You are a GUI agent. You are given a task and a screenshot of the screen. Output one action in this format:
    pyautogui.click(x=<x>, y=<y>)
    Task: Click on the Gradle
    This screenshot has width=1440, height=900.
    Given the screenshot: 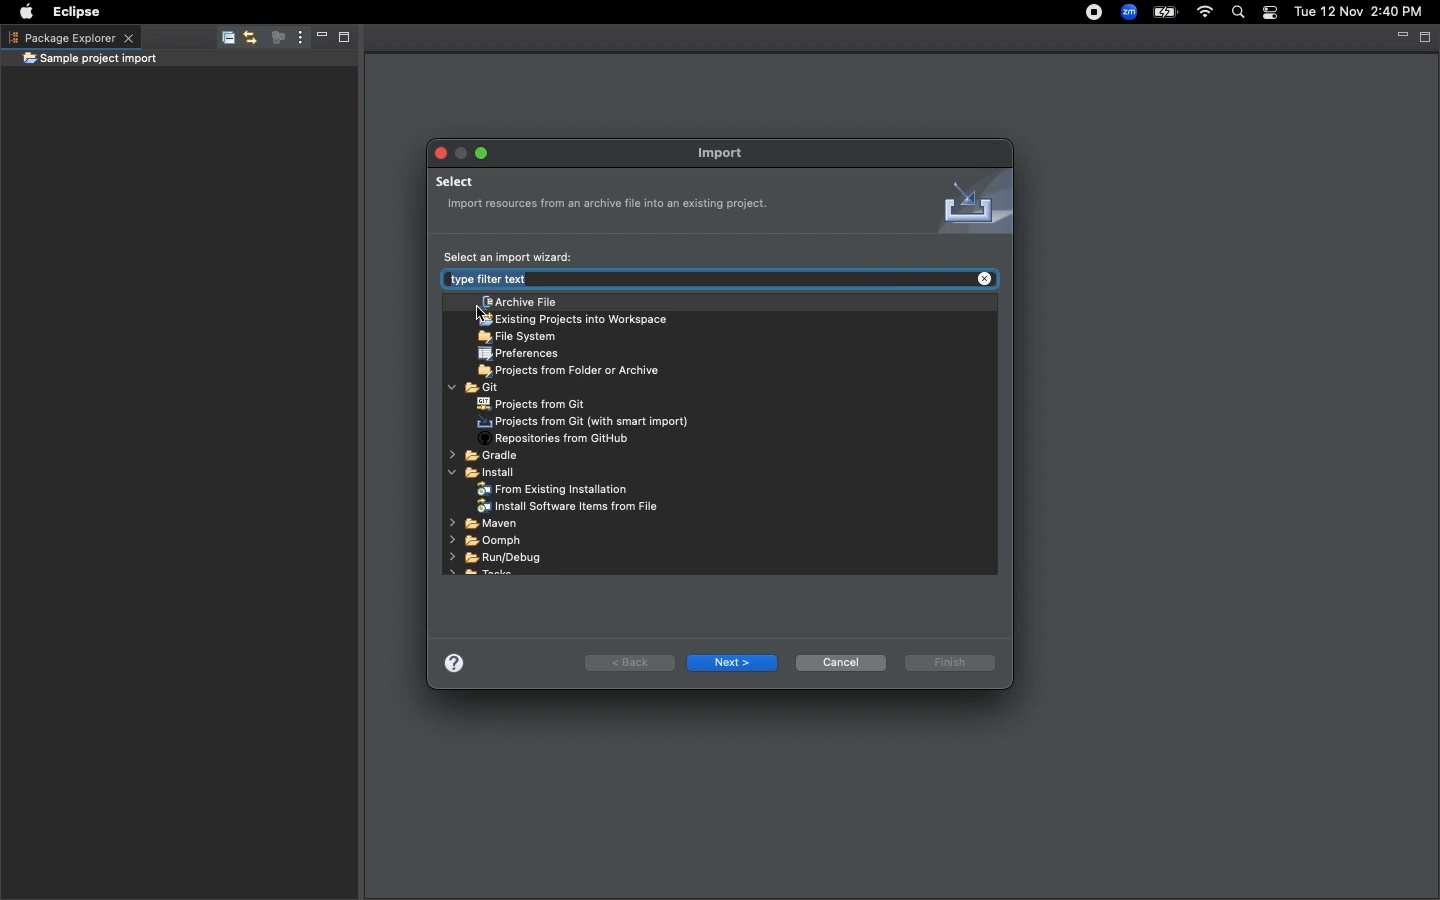 What is the action you would take?
    pyautogui.click(x=486, y=458)
    